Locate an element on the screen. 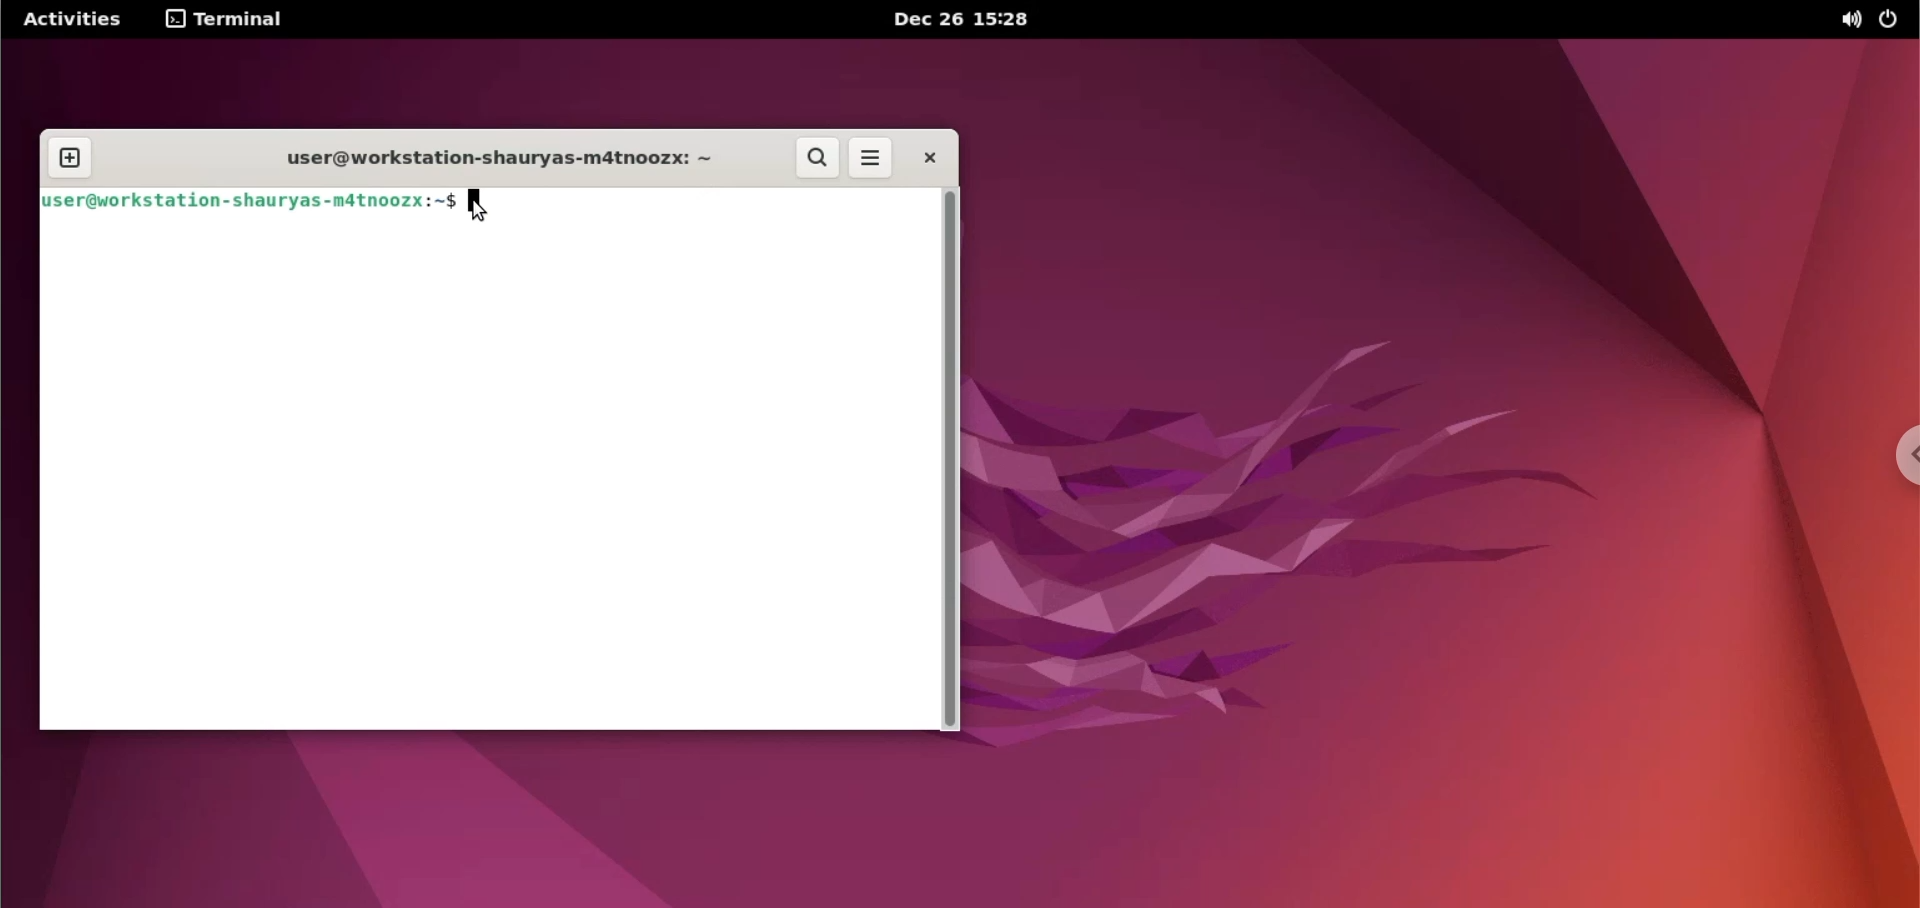 This screenshot has height=908, width=1920. more options is located at coordinates (872, 156).